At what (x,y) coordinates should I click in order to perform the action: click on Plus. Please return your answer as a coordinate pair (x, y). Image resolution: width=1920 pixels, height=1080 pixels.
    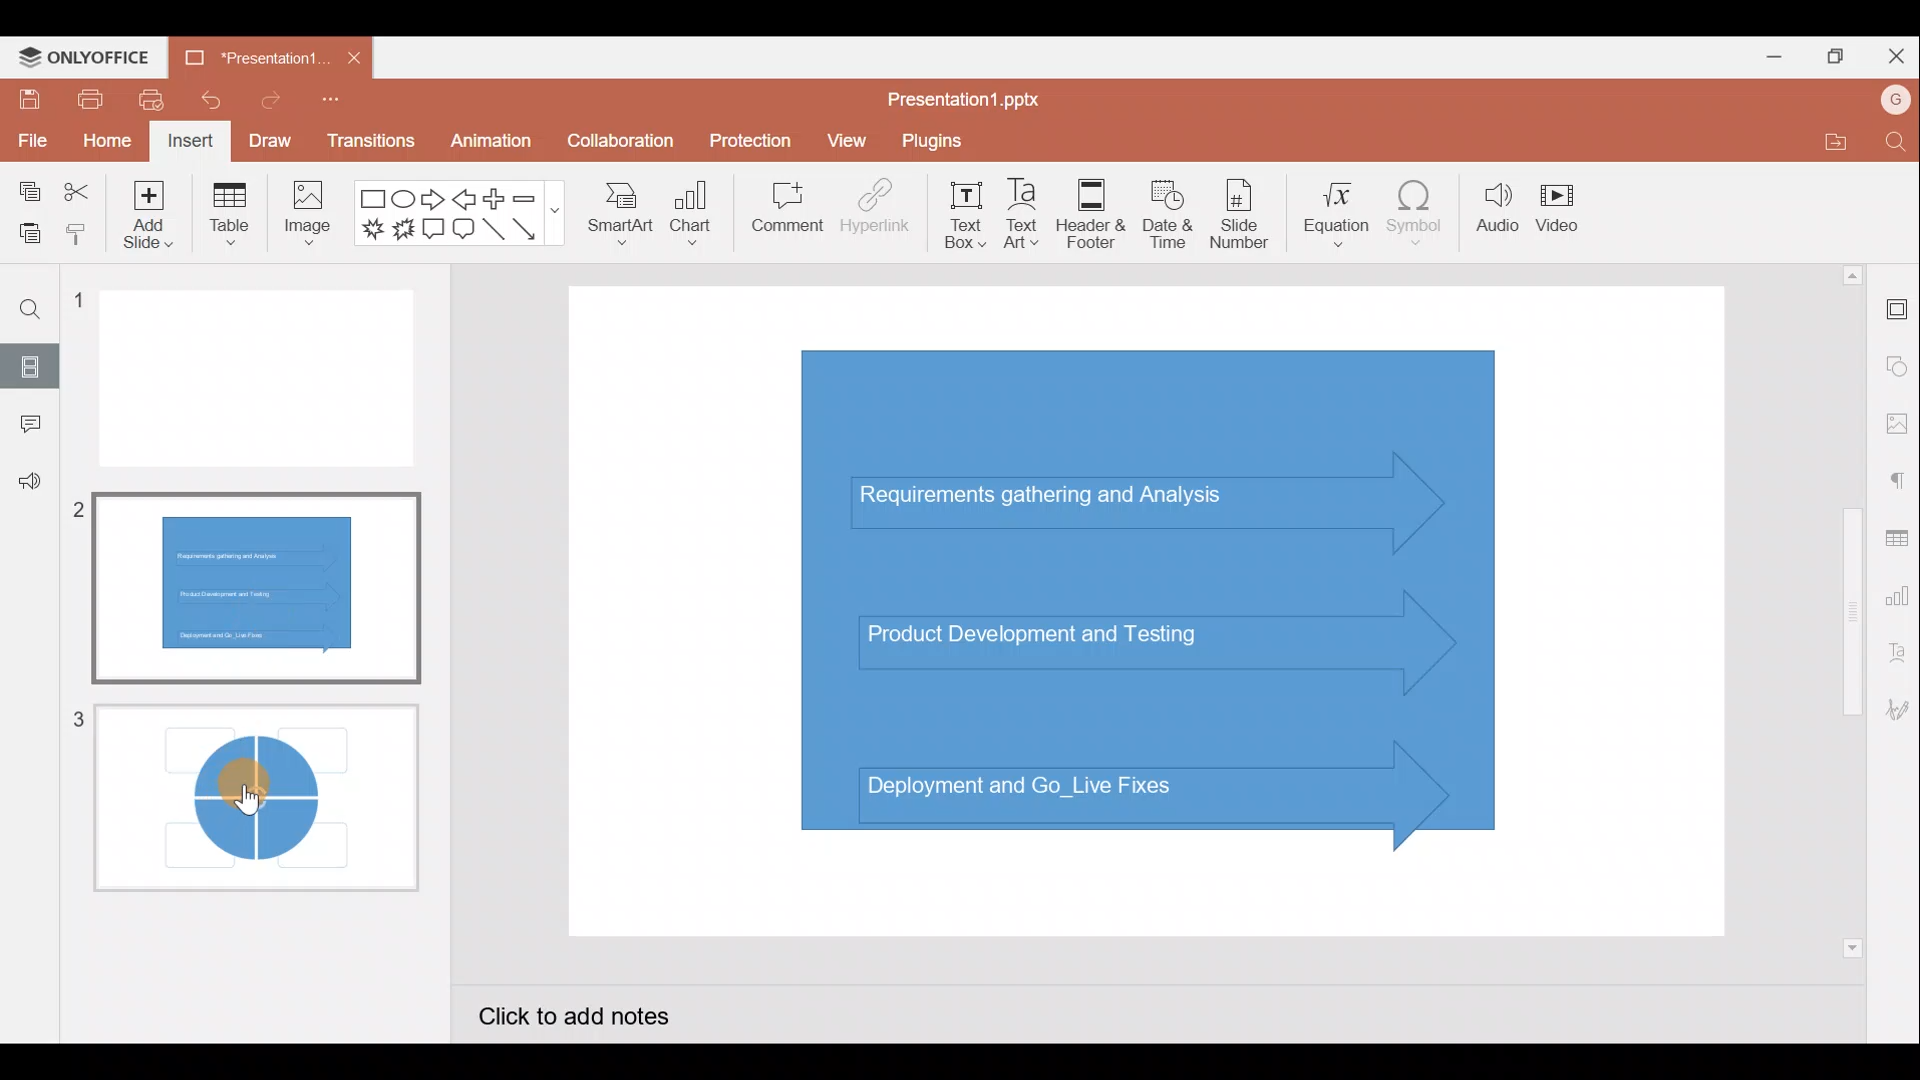
    Looking at the image, I should click on (494, 197).